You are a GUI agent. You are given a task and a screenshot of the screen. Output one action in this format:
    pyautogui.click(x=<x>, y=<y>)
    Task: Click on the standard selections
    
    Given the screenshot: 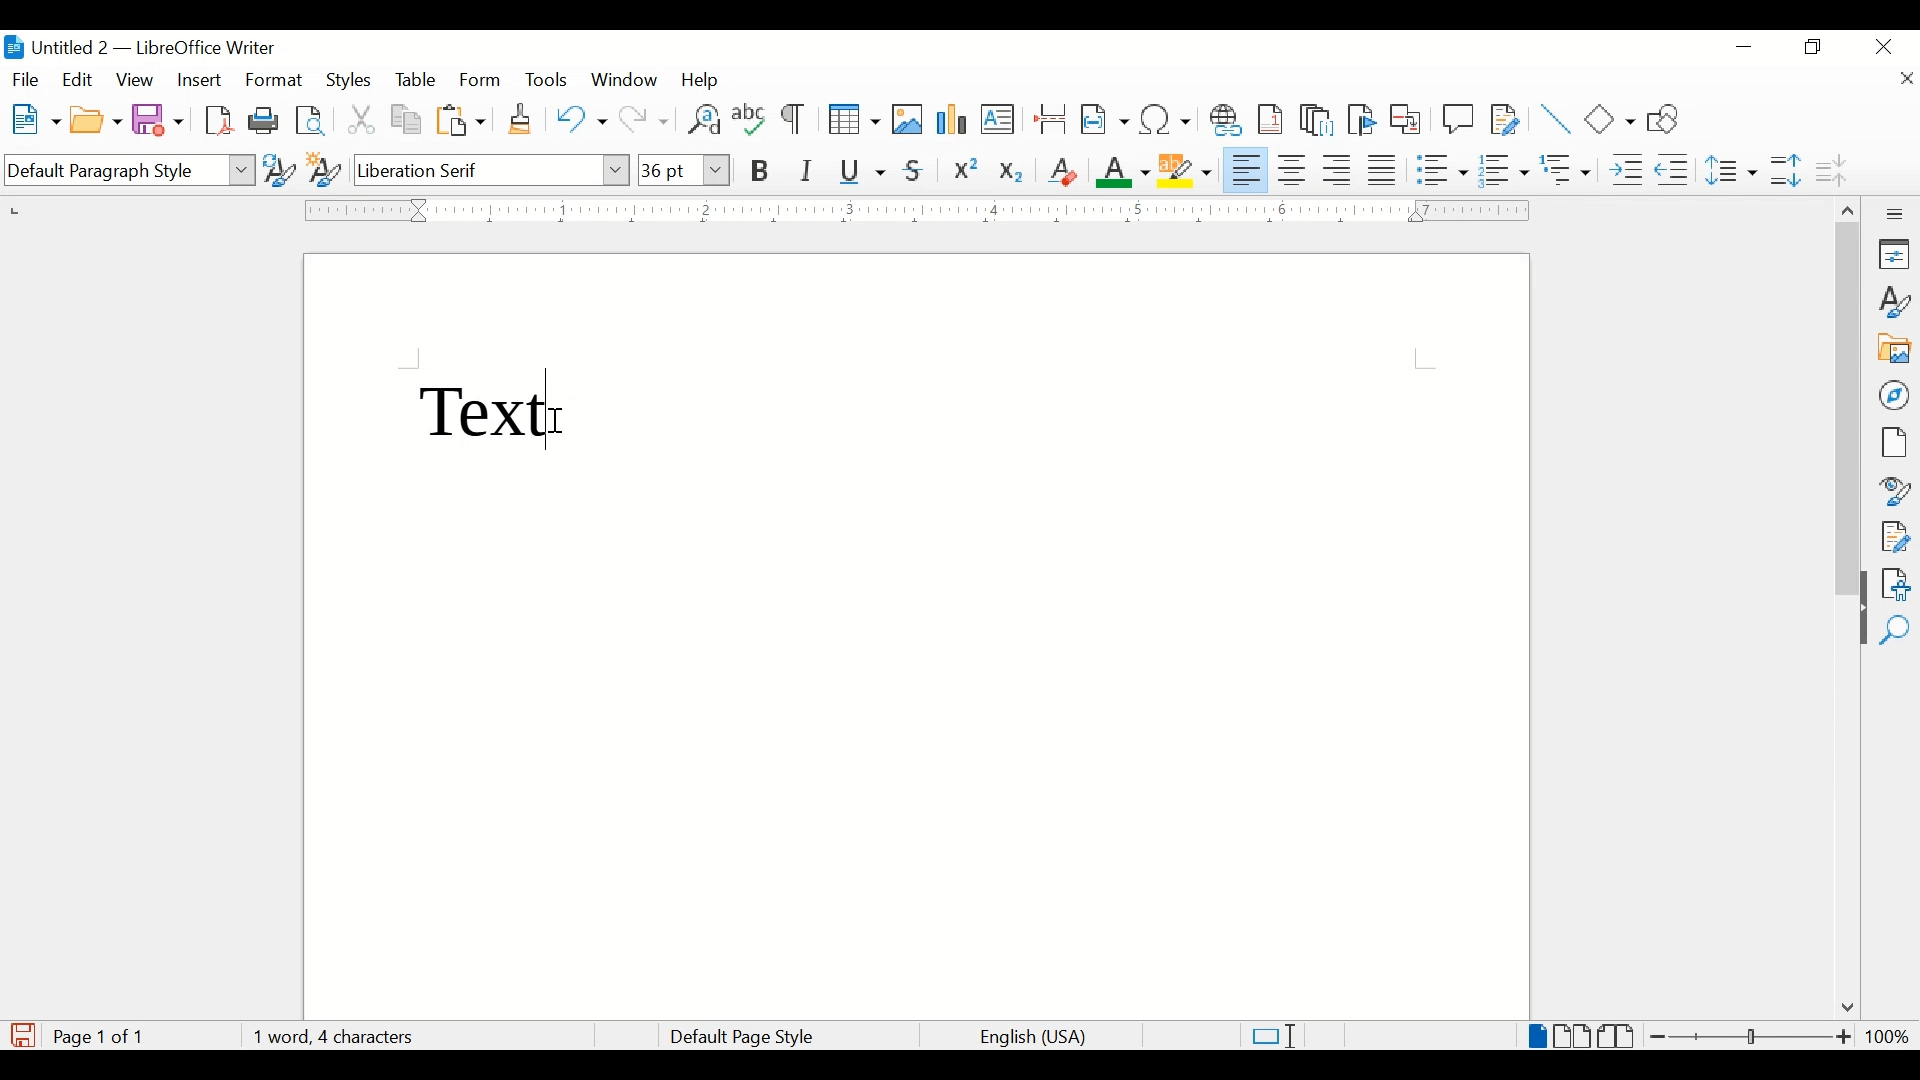 What is the action you would take?
    pyautogui.click(x=1273, y=1035)
    